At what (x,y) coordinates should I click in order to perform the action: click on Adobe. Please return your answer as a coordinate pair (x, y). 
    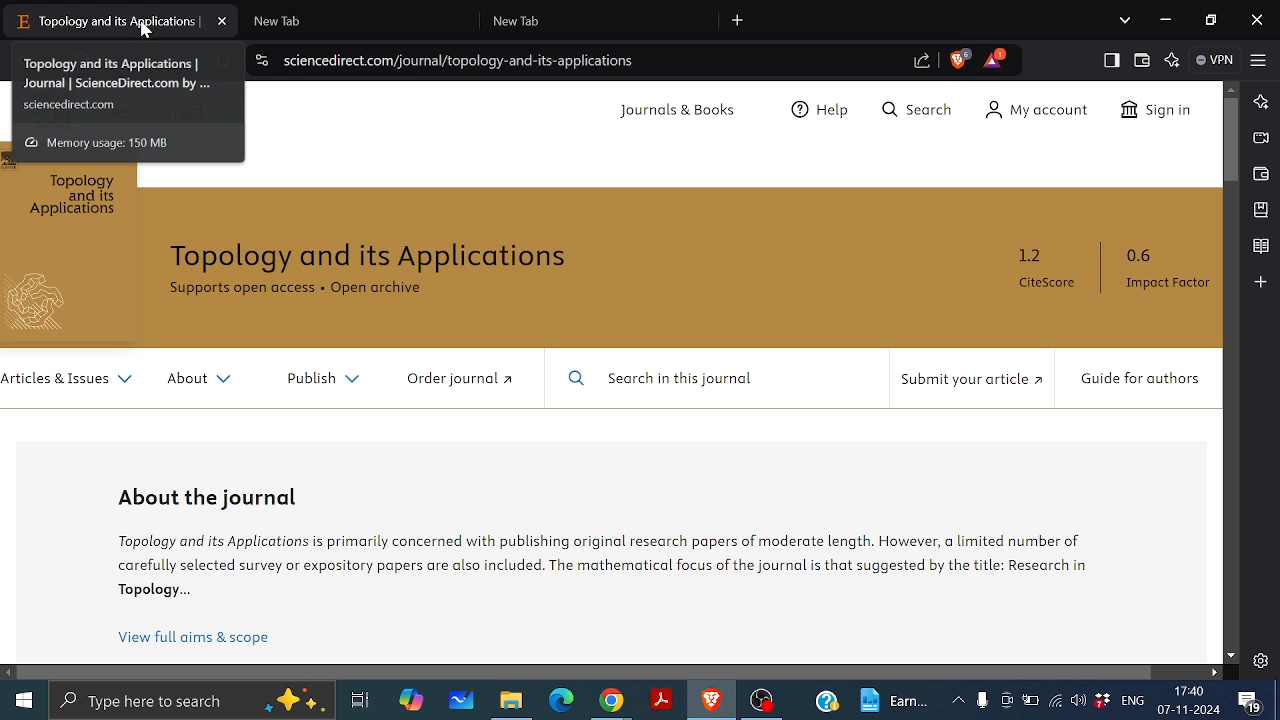
    Looking at the image, I should click on (659, 701).